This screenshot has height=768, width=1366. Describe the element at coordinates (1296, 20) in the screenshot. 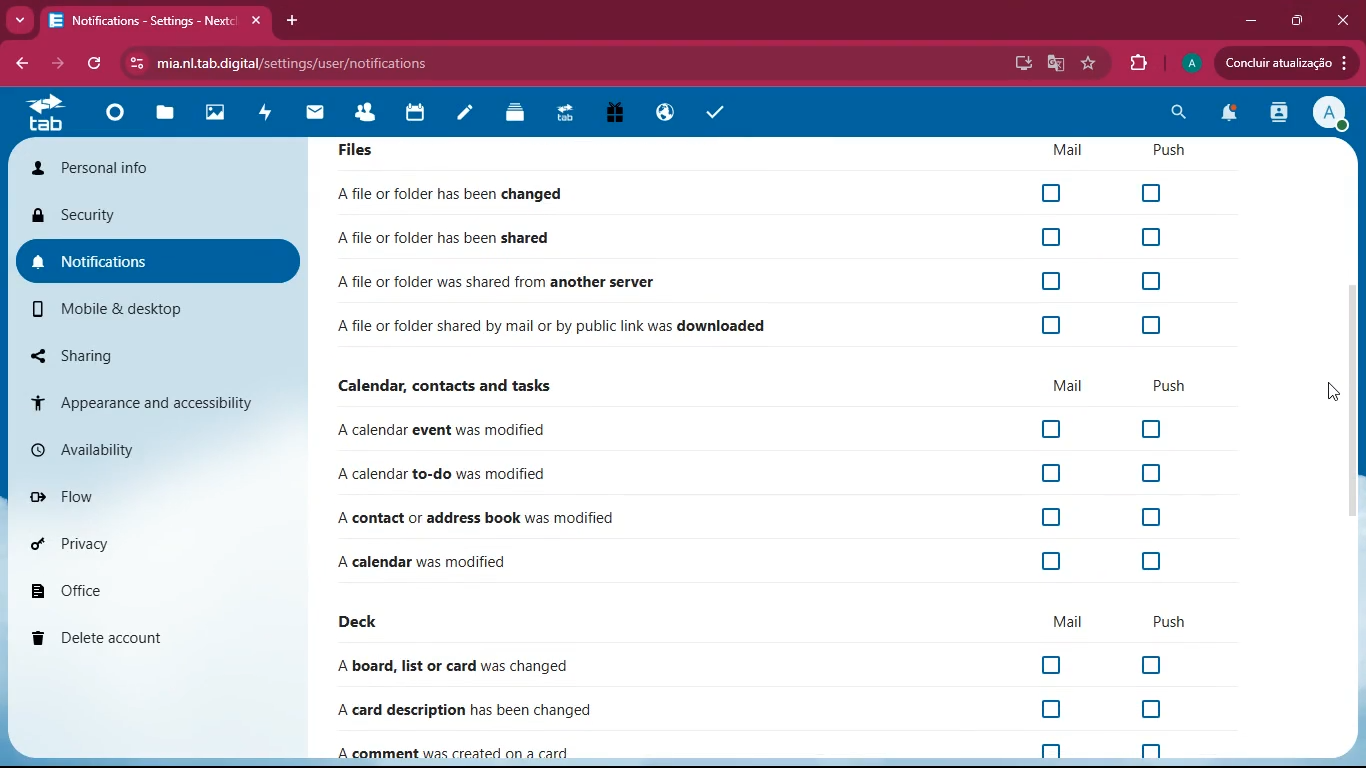

I see `maximize` at that location.